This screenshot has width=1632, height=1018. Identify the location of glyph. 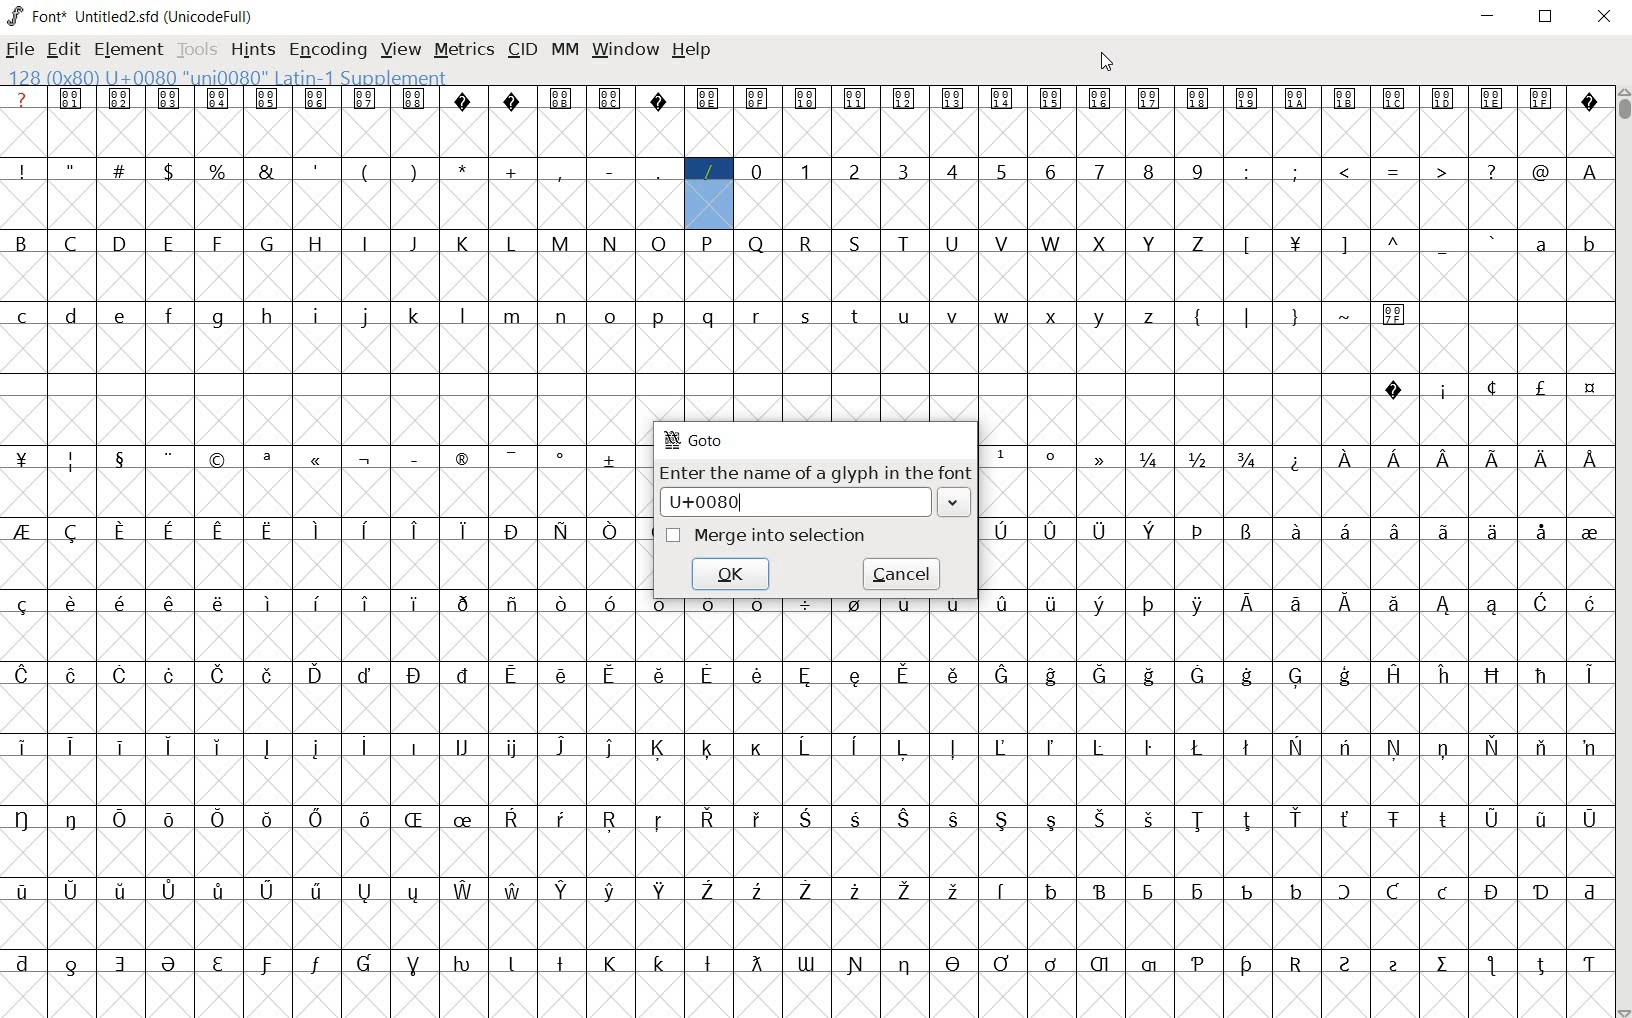
(413, 171).